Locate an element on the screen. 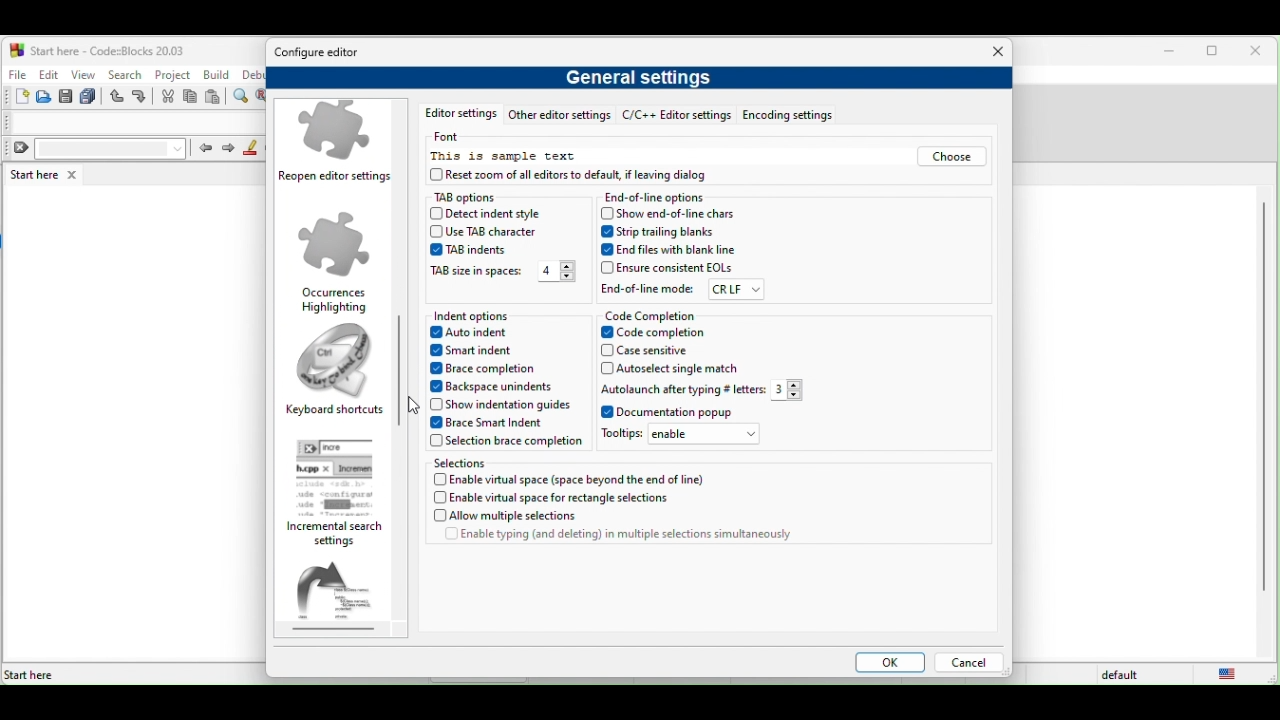 The height and width of the screenshot is (720, 1280). tab options is located at coordinates (484, 197).